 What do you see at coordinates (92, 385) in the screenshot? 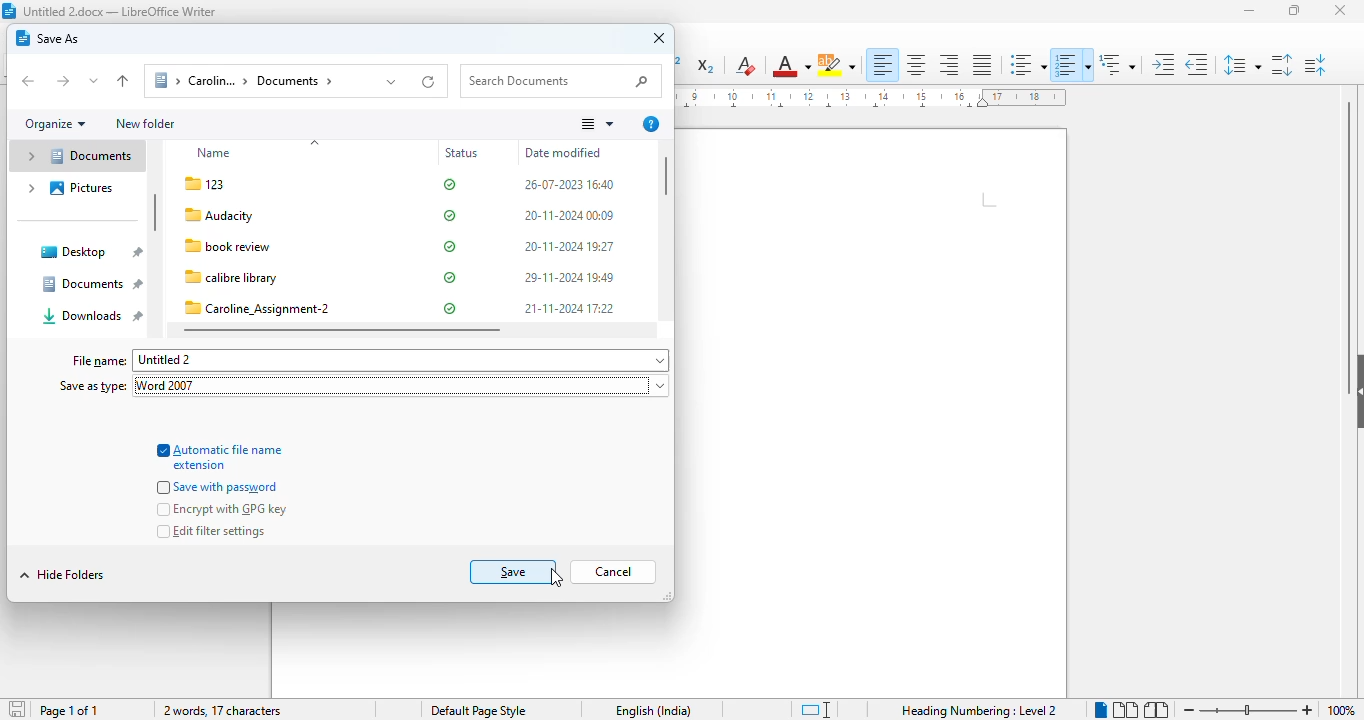
I see `save as type:` at bounding box center [92, 385].